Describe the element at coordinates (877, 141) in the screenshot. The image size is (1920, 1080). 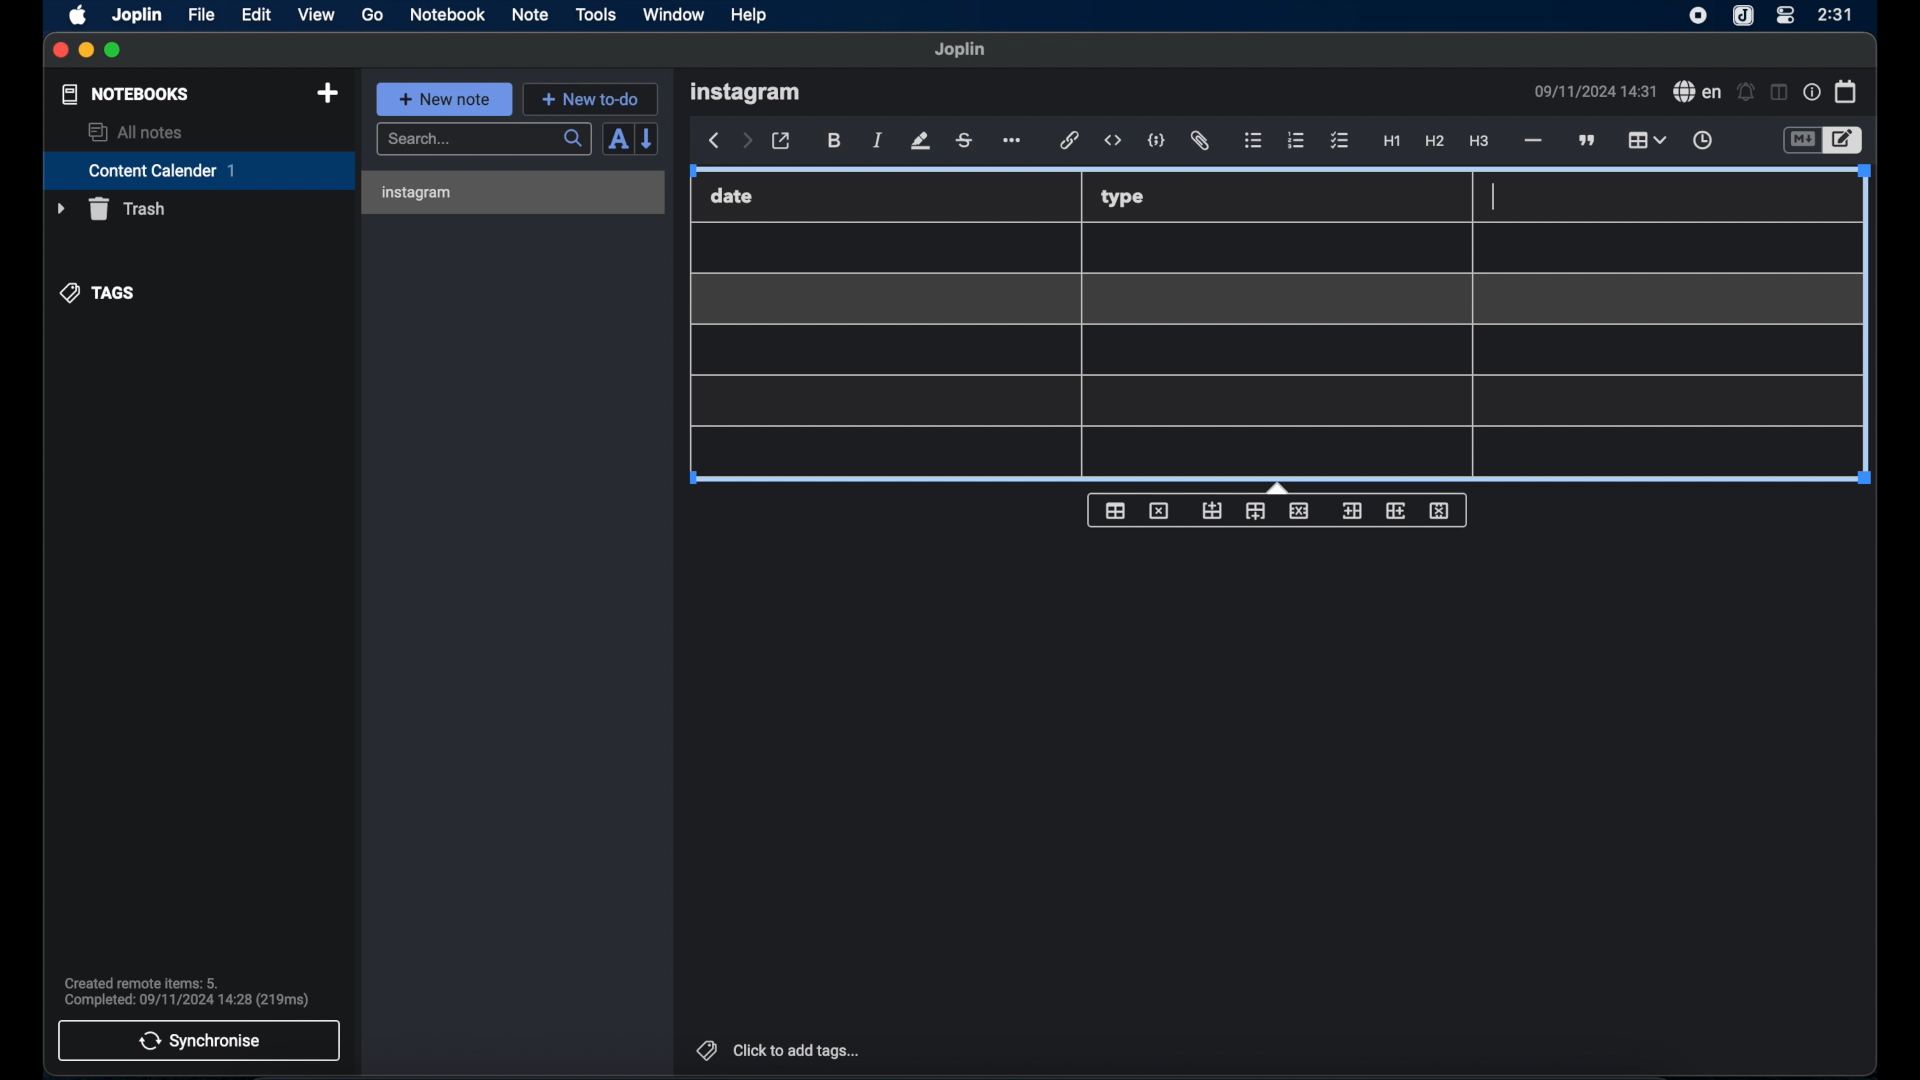
I see `italic` at that location.